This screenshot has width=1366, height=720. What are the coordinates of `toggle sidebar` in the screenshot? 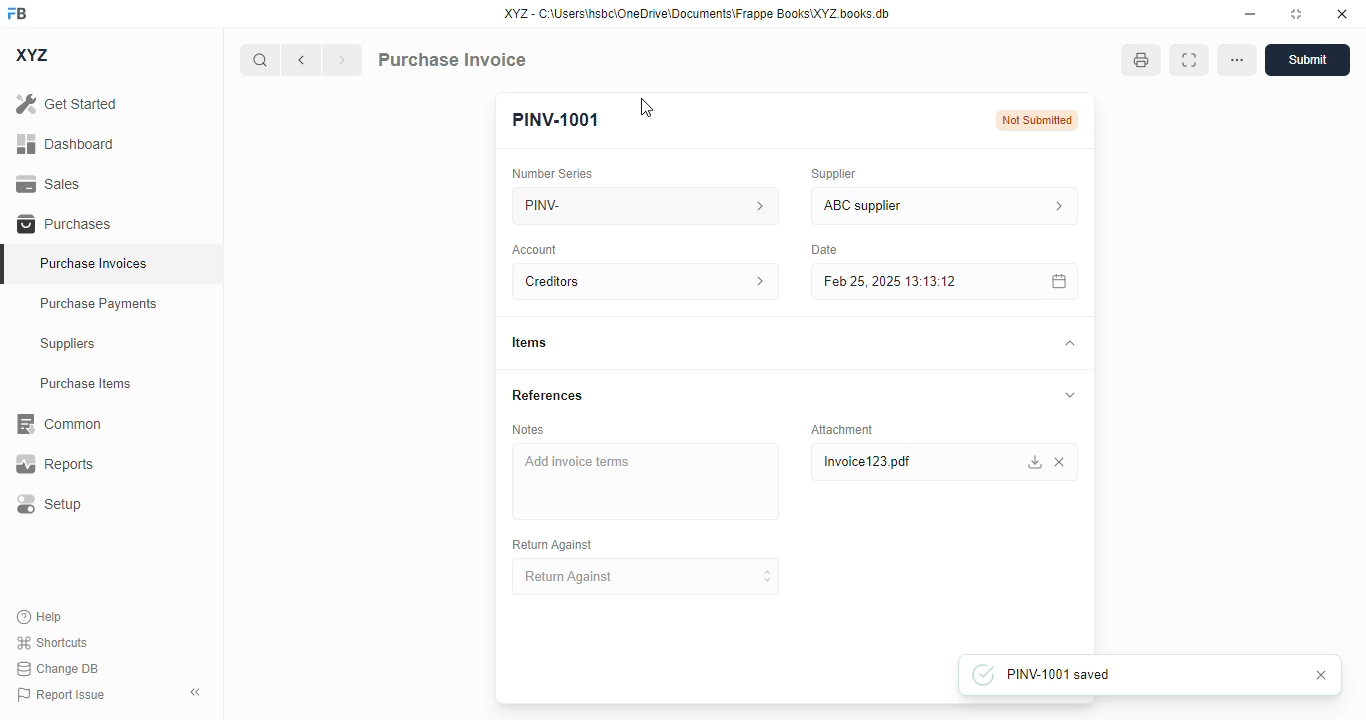 It's located at (198, 692).